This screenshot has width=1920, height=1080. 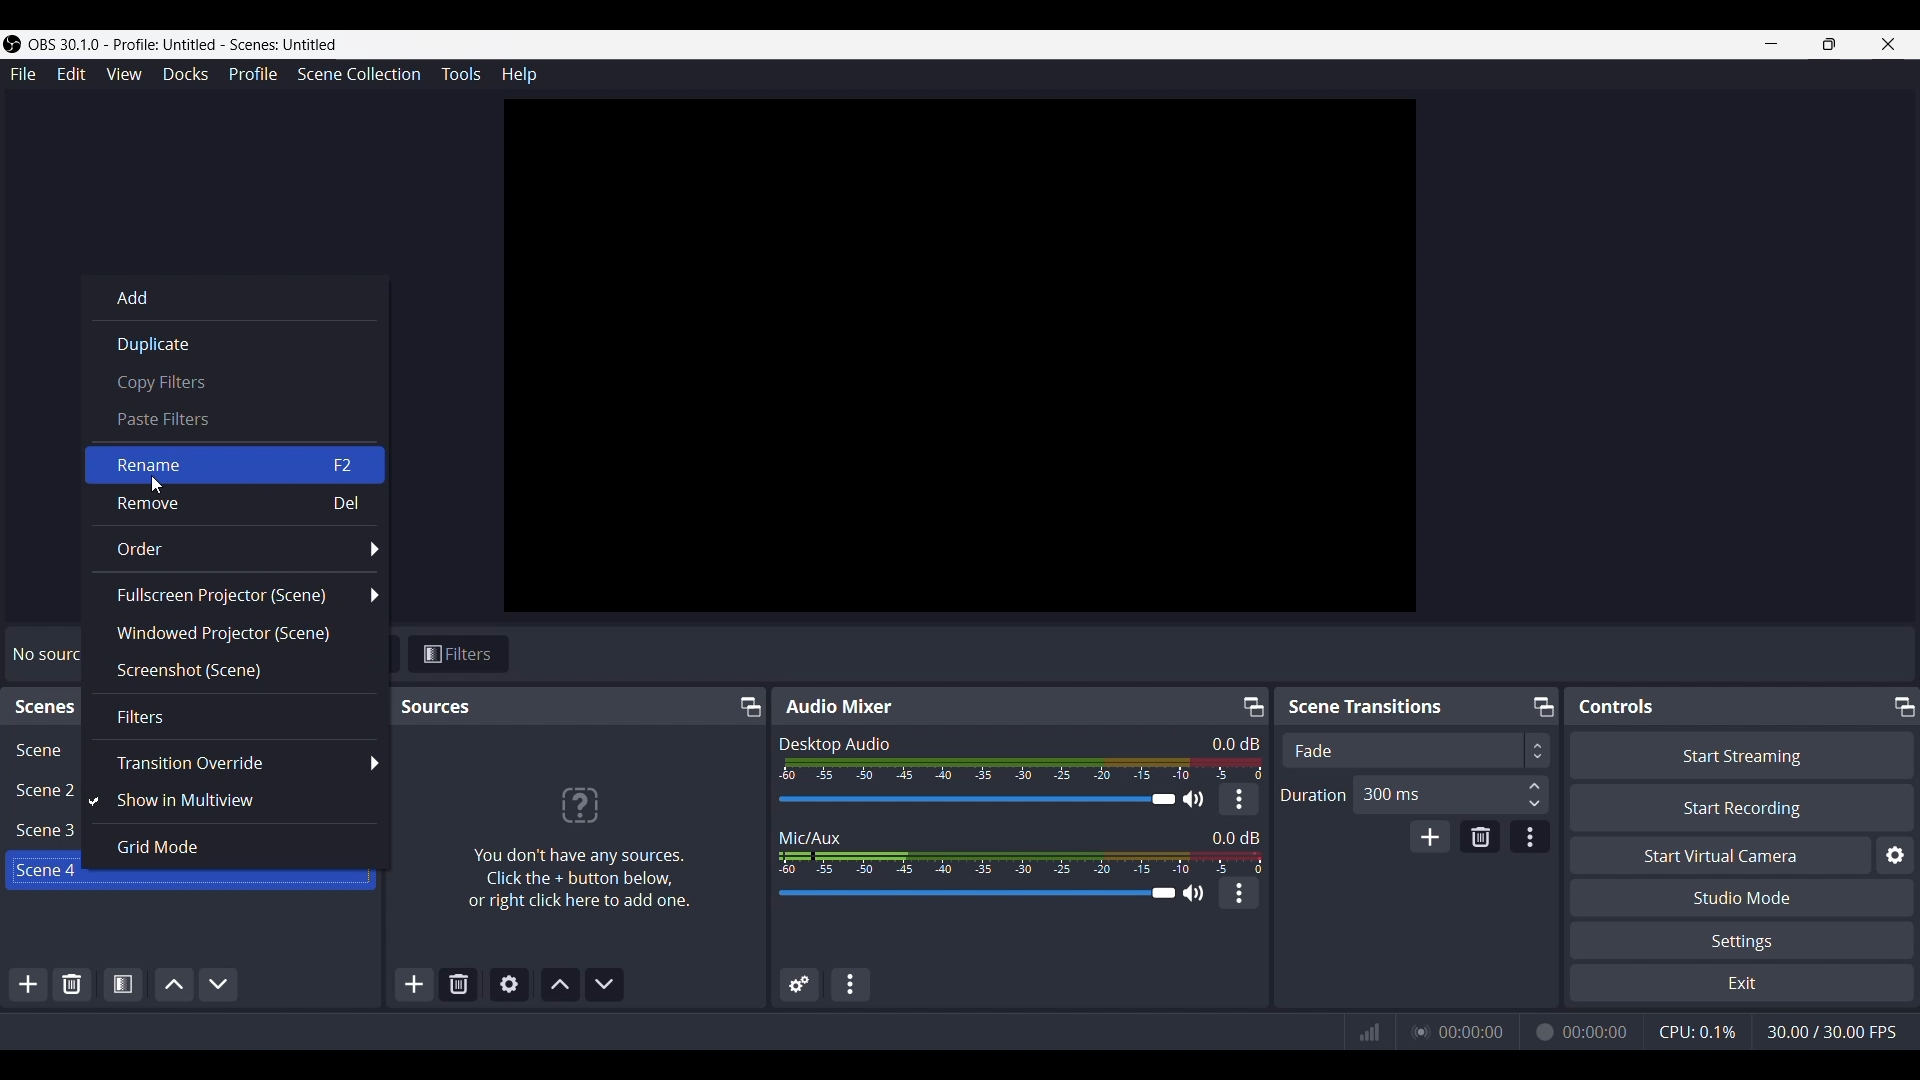 I want to click on Remove, so click(x=148, y=504).